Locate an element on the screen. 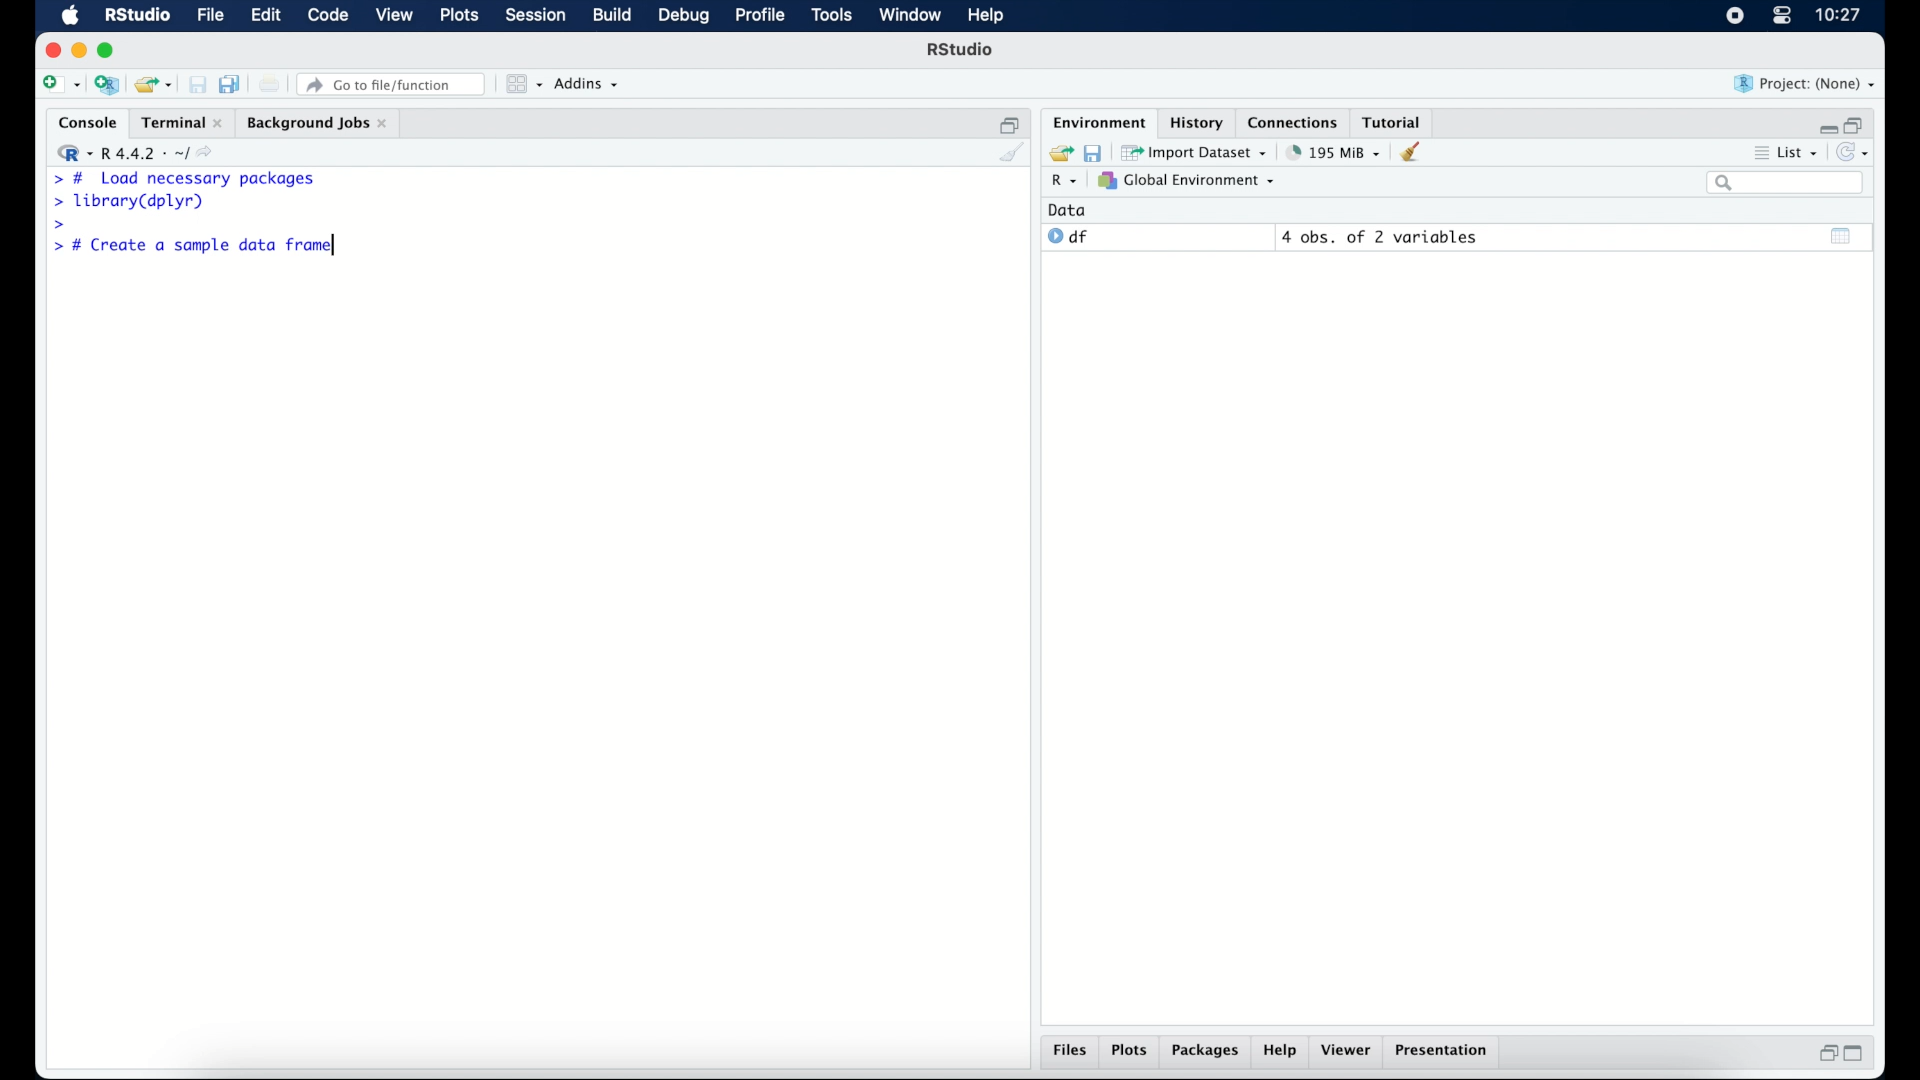 Image resolution: width=1920 pixels, height=1080 pixels. 195 MB is located at coordinates (1332, 151).